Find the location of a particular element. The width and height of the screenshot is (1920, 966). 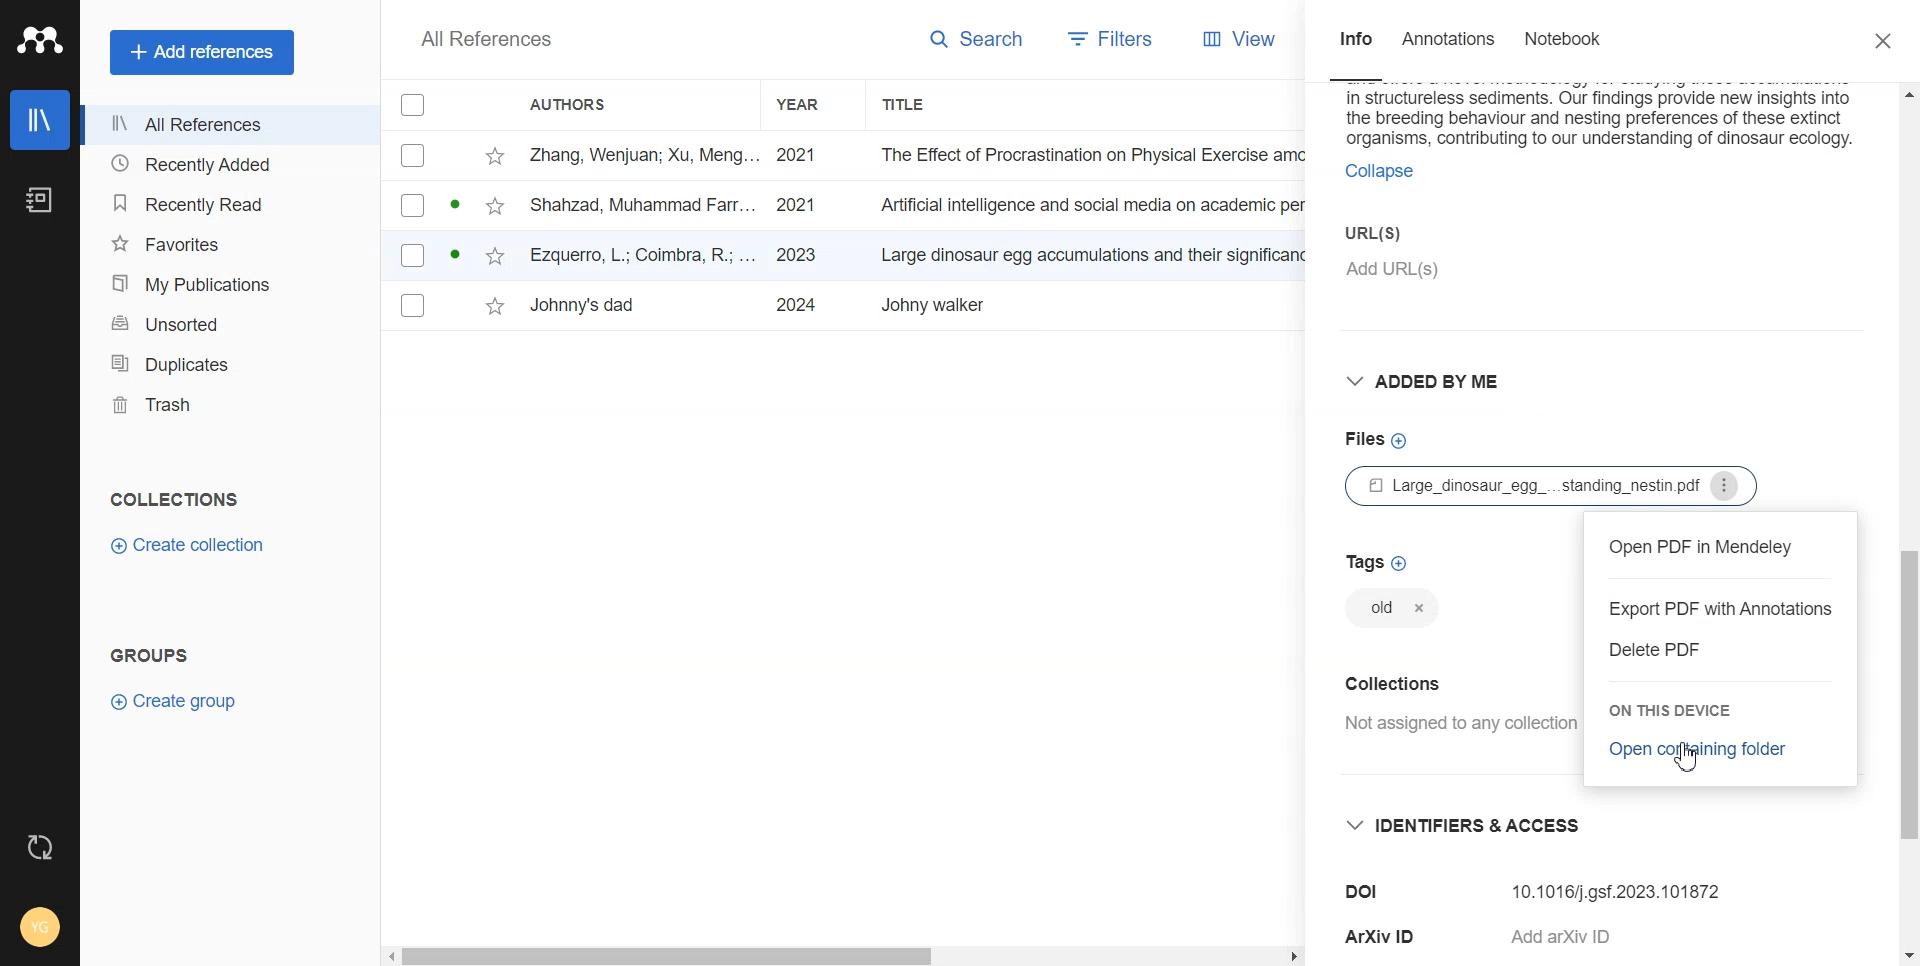

(un)select is located at coordinates (411, 156).